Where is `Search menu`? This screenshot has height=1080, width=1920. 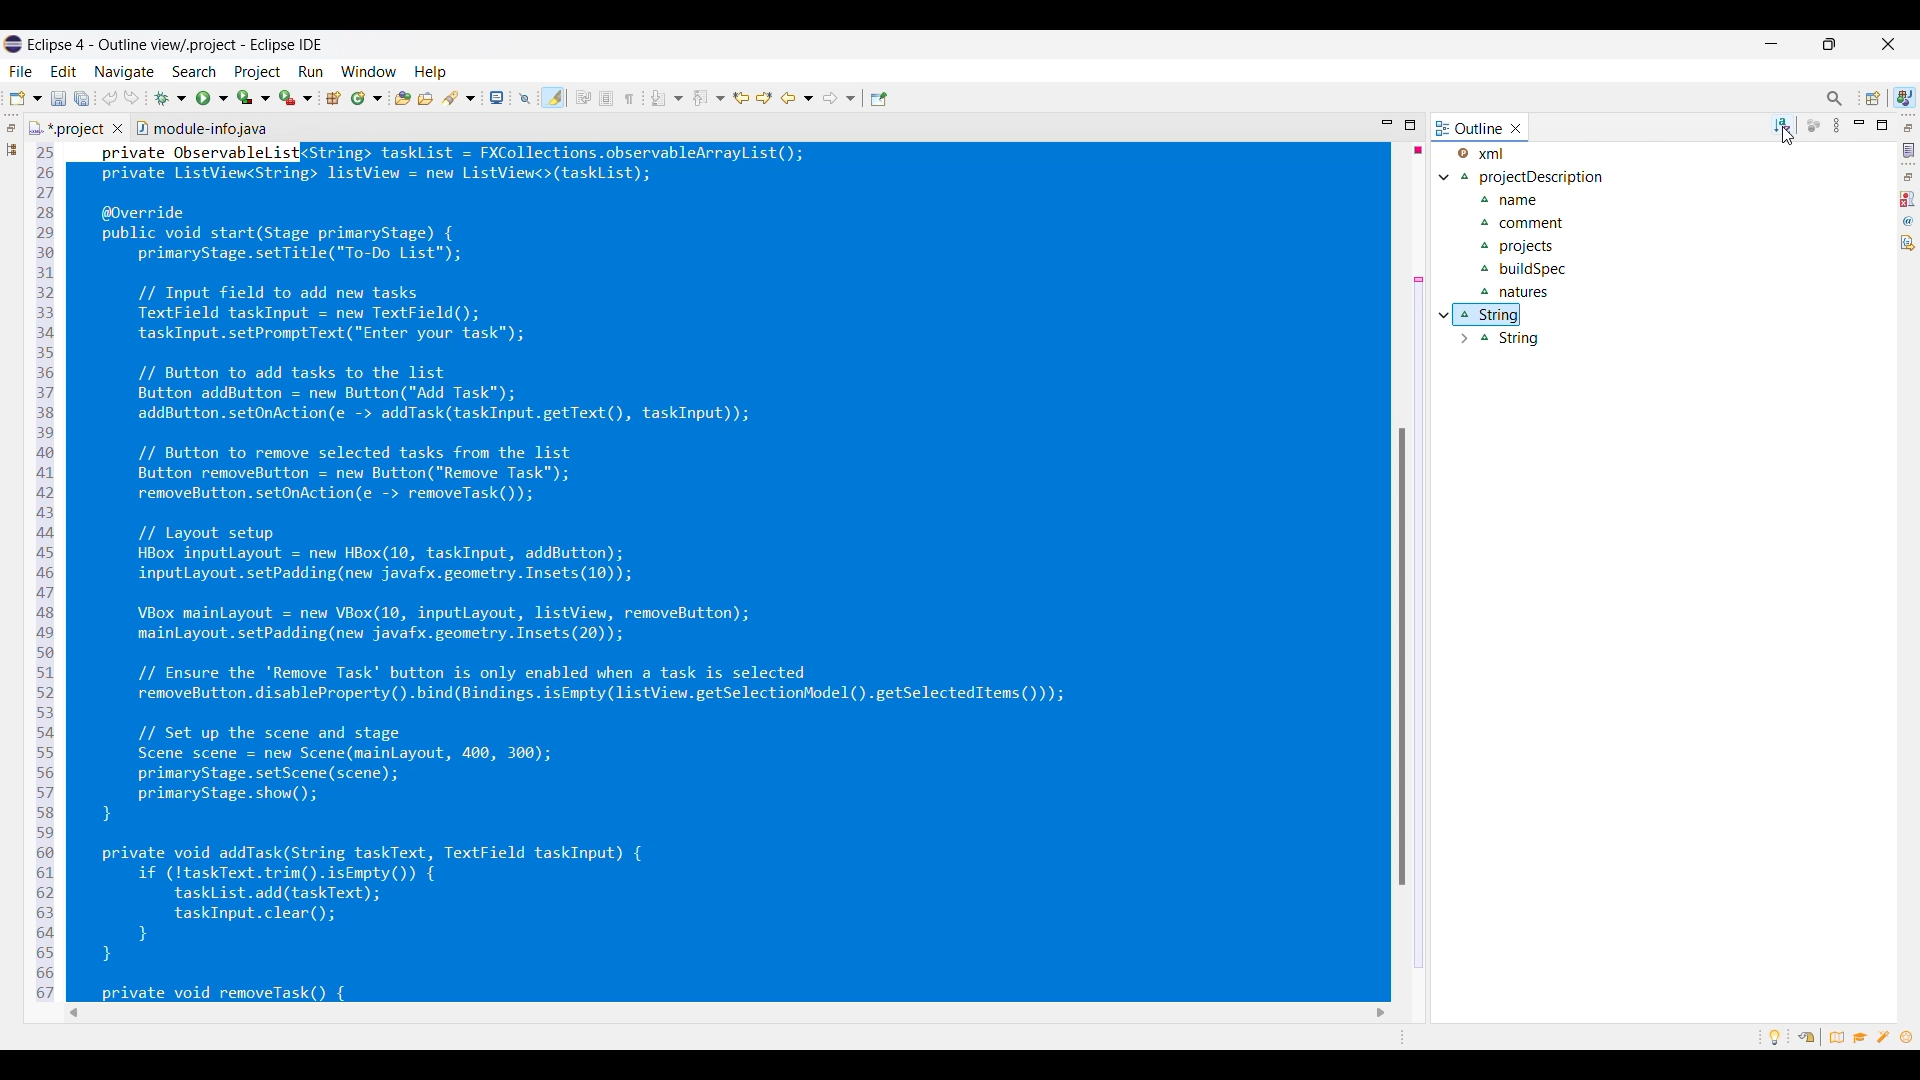
Search menu is located at coordinates (195, 72).